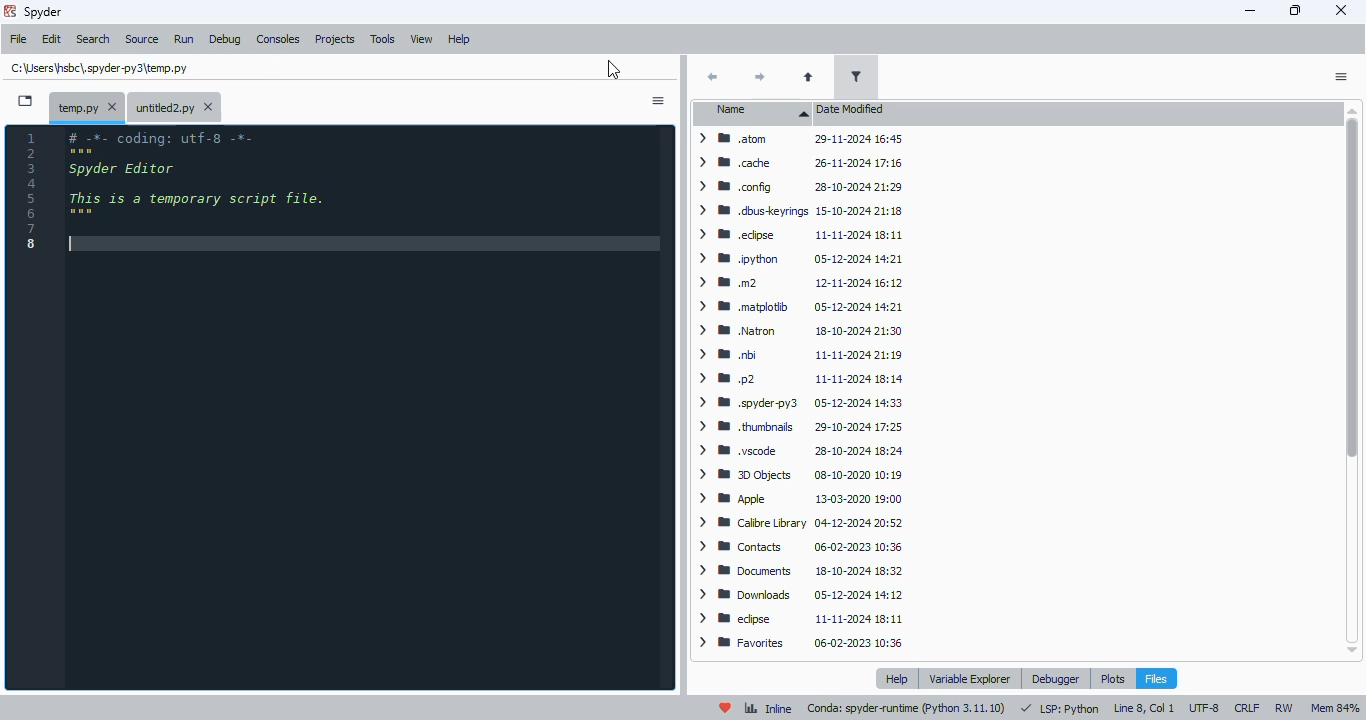 Image resolution: width=1366 pixels, height=720 pixels. Describe the element at coordinates (797, 571) in the screenshot. I see `> 8 Documents 18-10-2024 18:32` at that location.